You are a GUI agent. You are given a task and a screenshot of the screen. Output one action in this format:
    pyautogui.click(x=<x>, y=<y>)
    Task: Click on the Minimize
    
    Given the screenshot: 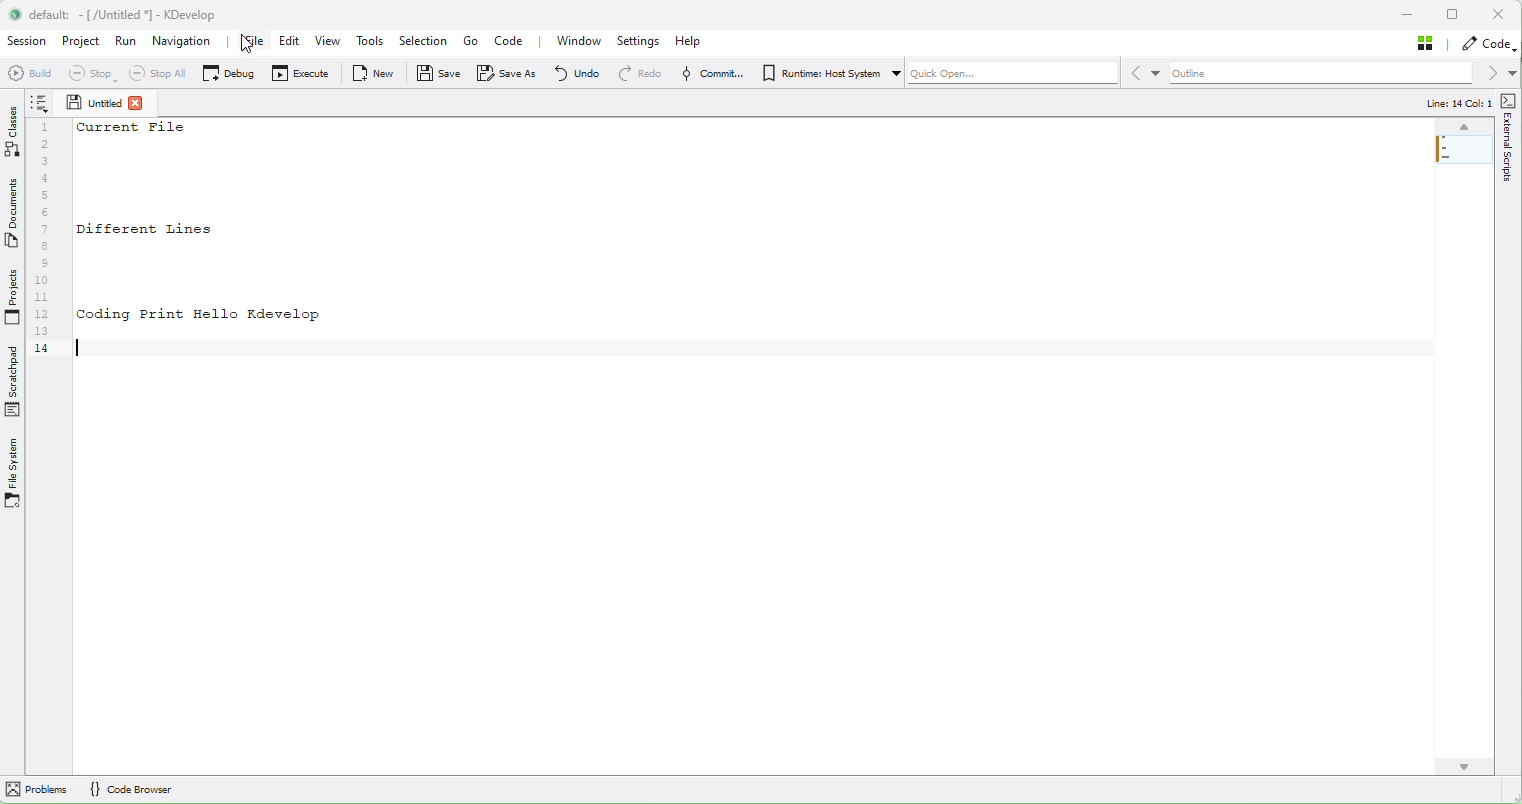 What is the action you would take?
    pyautogui.click(x=1409, y=14)
    